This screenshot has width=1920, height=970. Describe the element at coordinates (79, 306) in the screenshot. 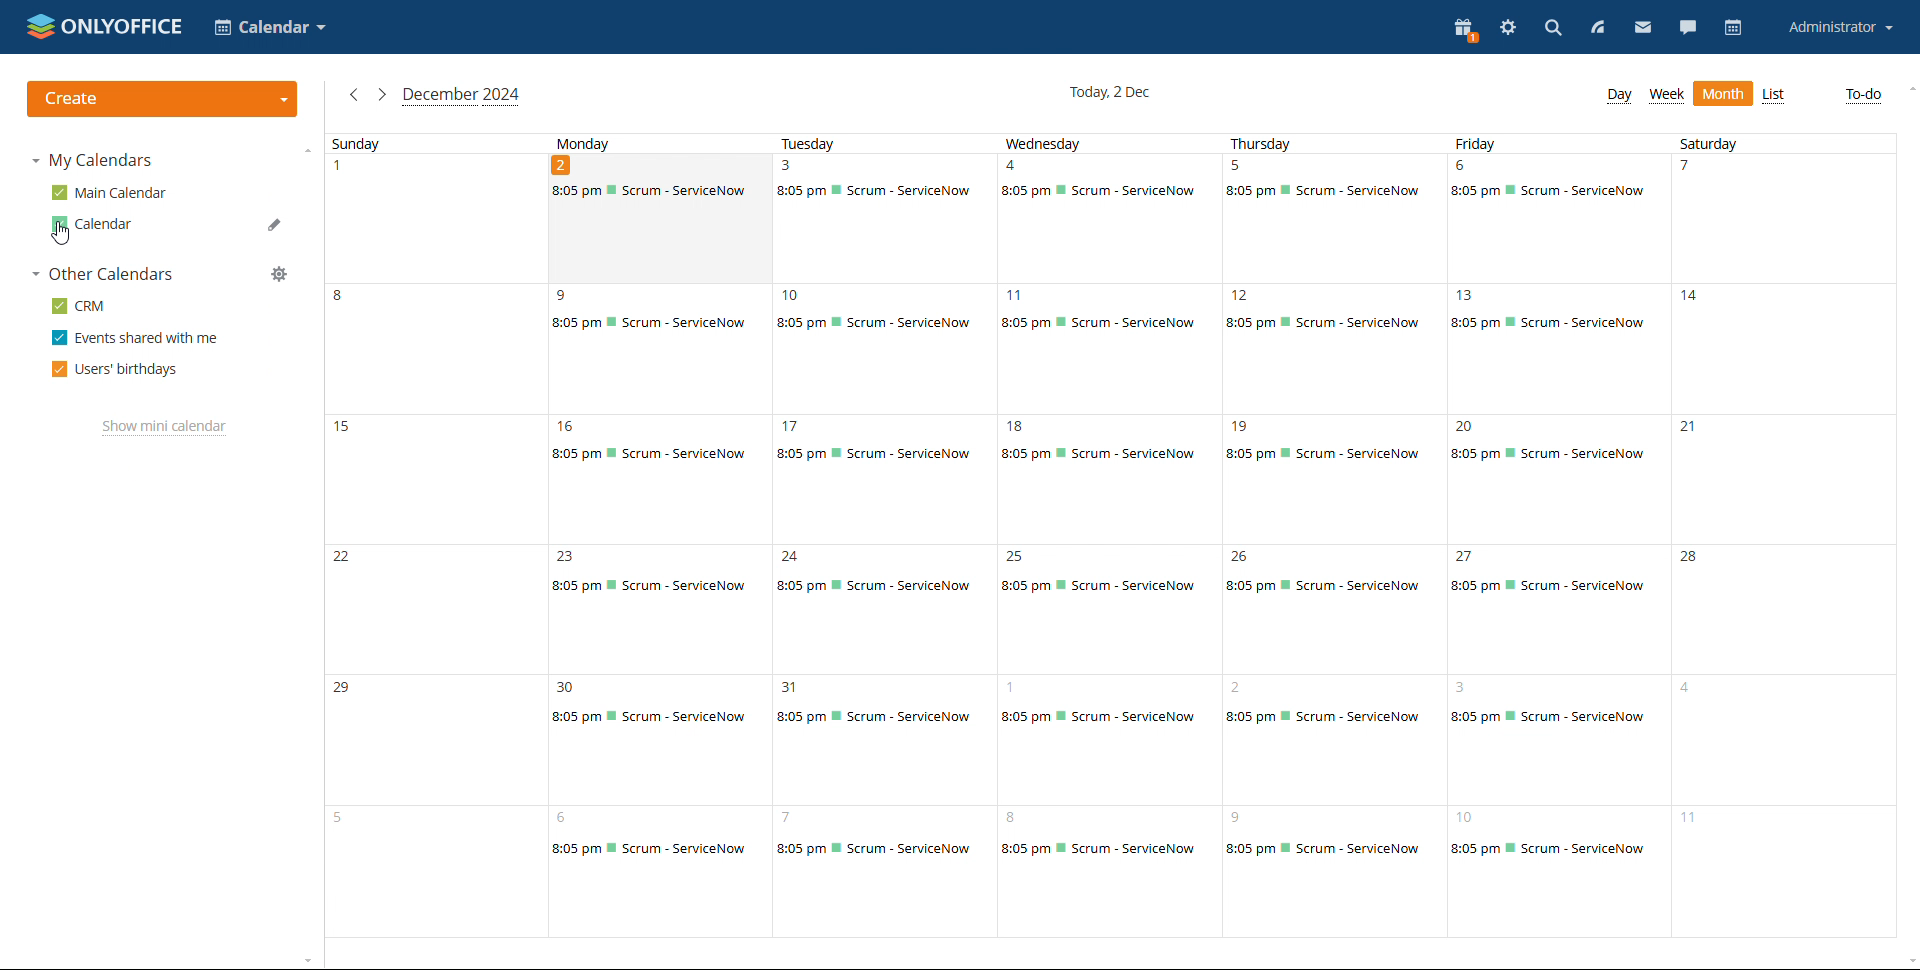

I see `crm` at that location.